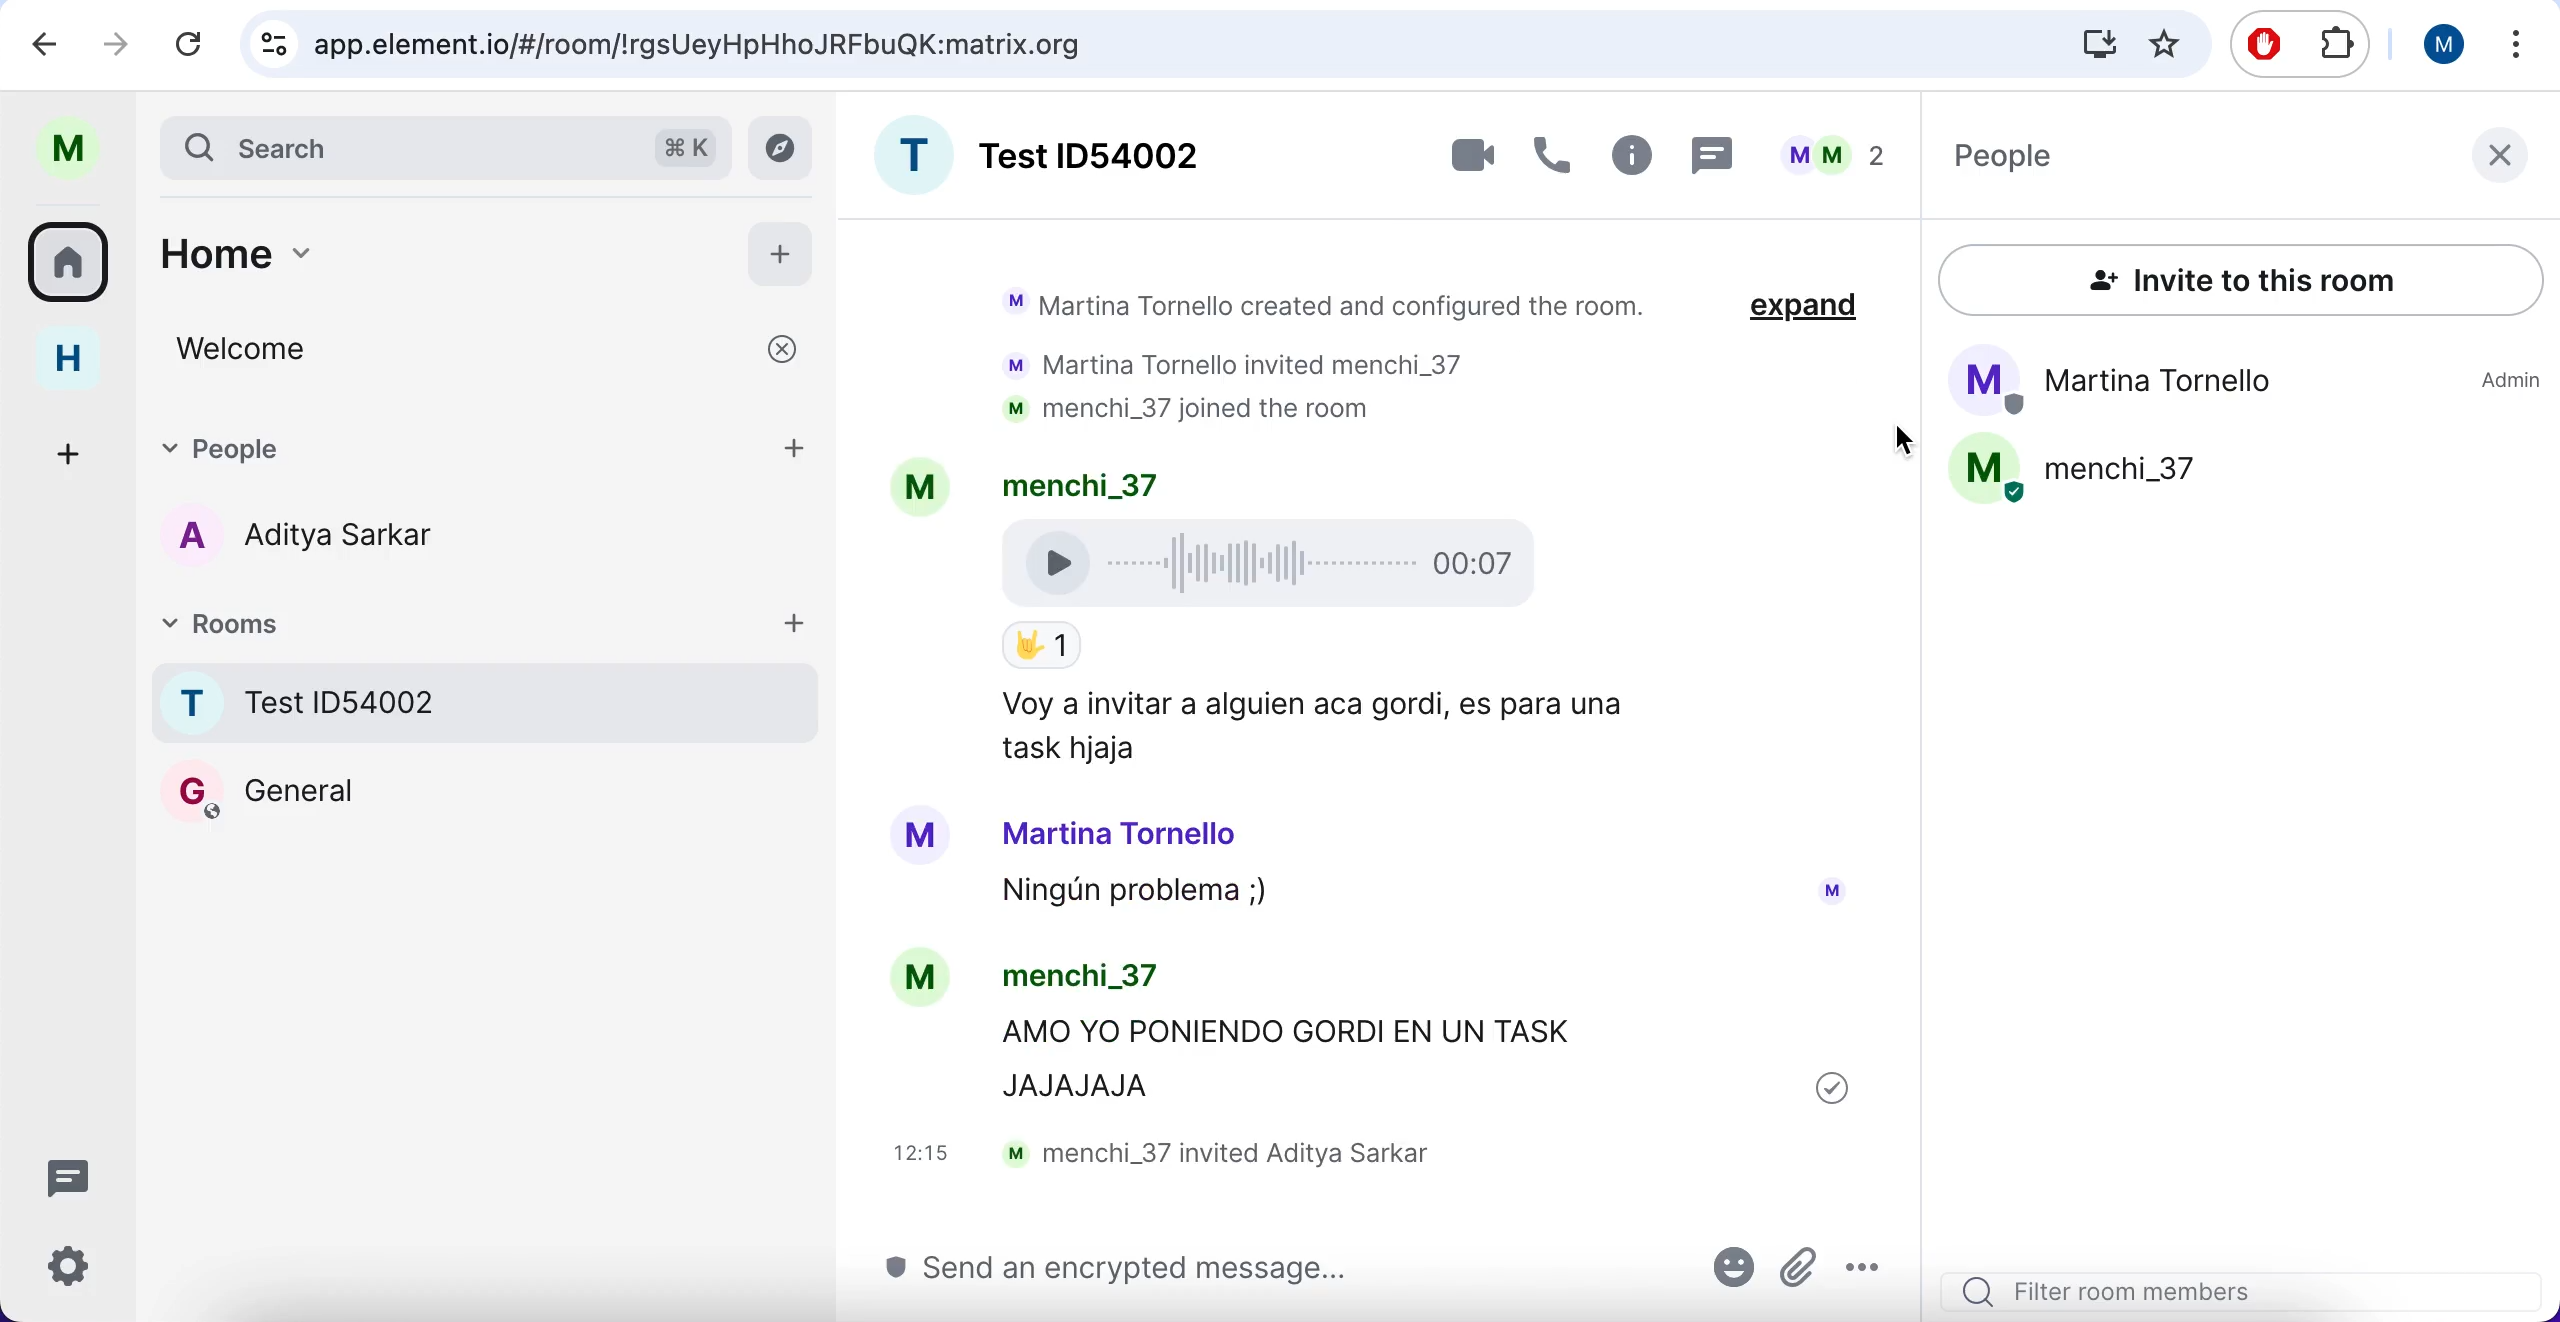 Image resolution: width=2560 pixels, height=1322 pixels. Describe the element at coordinates (1041, 644) in the screenshot. I see `Emoji` at that location.